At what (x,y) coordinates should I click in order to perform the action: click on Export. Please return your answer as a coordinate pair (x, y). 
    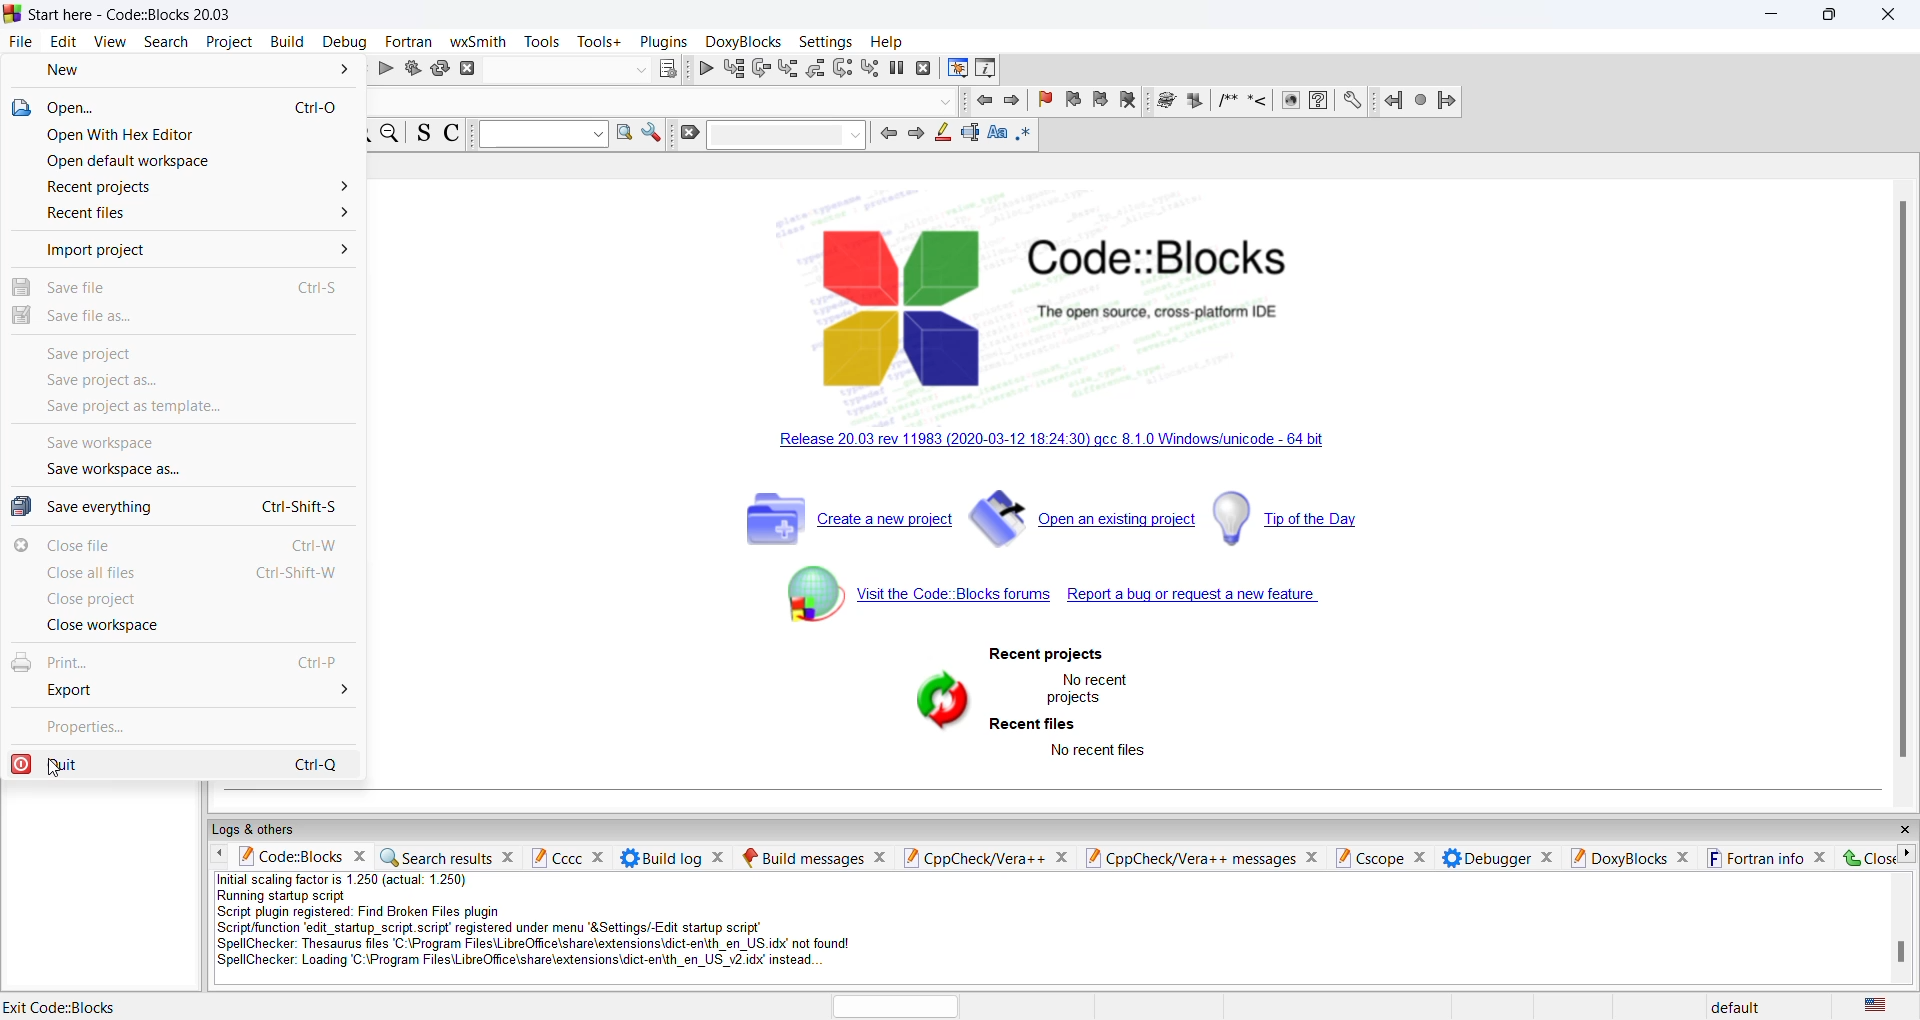
    Looking at the image, I should click on (196, 690).